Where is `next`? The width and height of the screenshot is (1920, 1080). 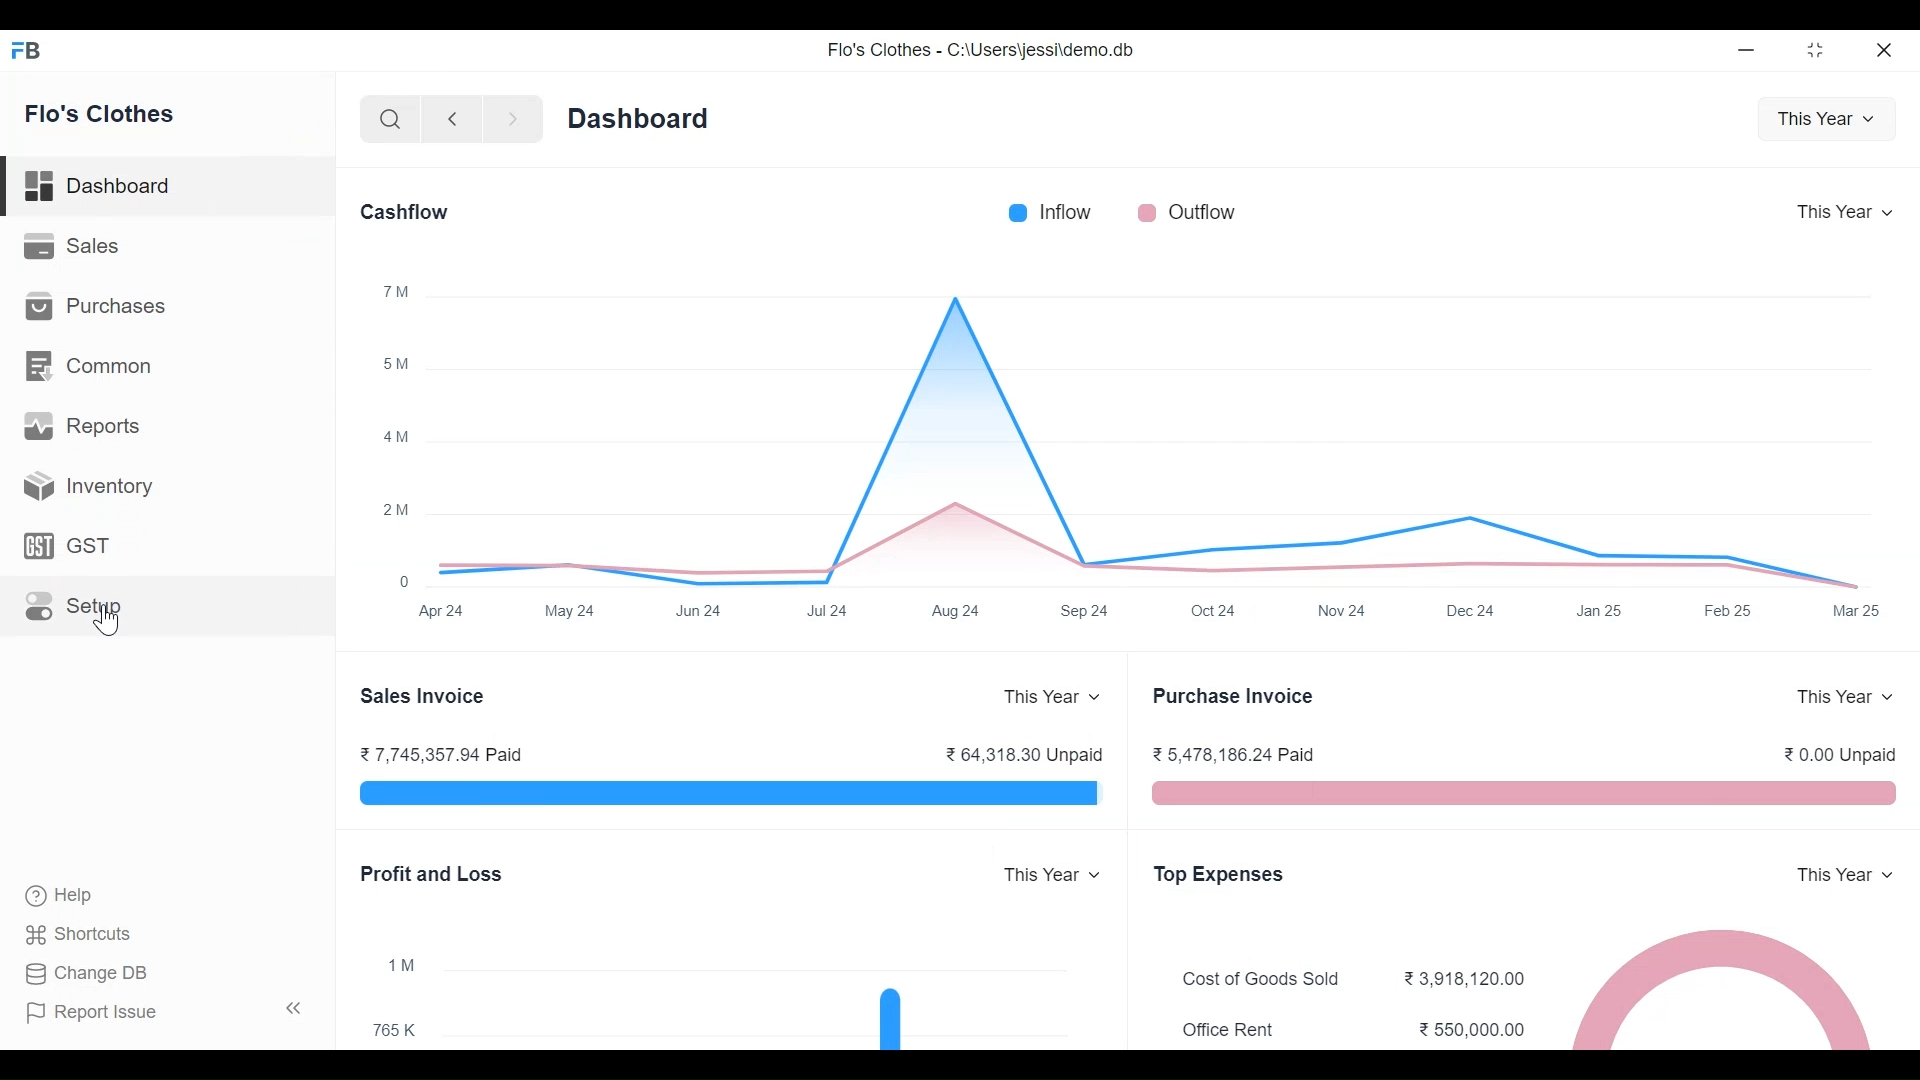
next is located at coordinates (516, 123).